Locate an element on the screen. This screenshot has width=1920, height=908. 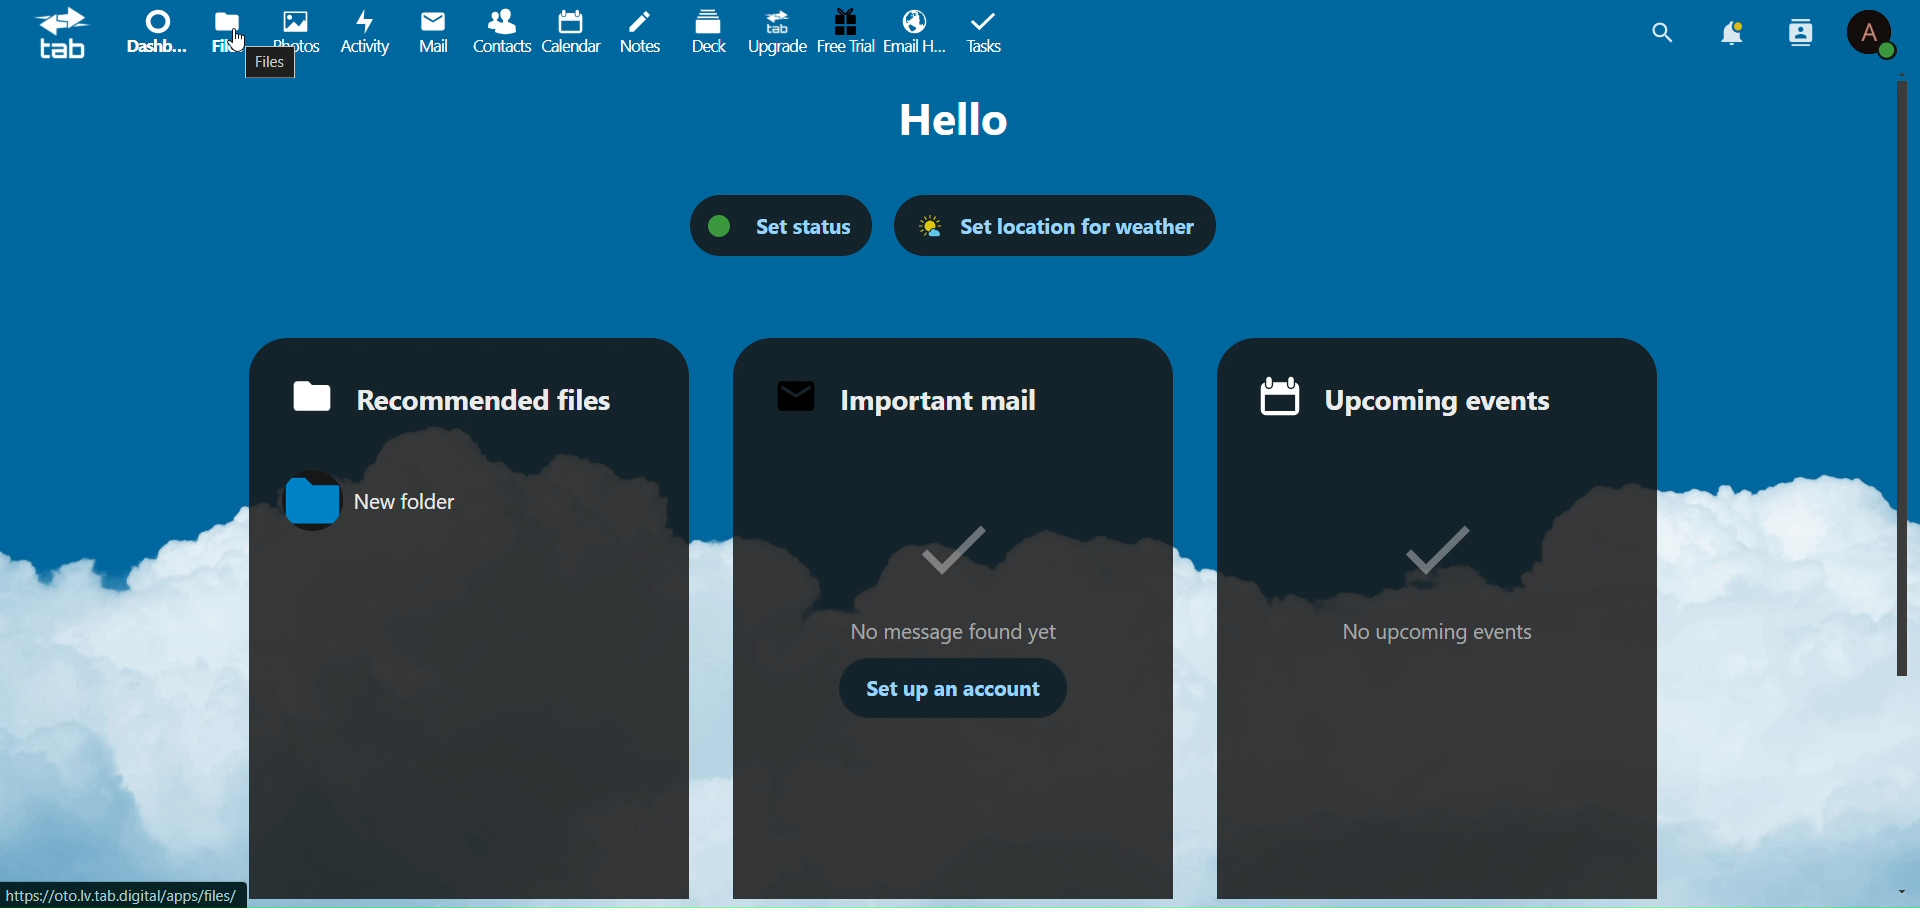
cursor is located at coordinates (238, 42).